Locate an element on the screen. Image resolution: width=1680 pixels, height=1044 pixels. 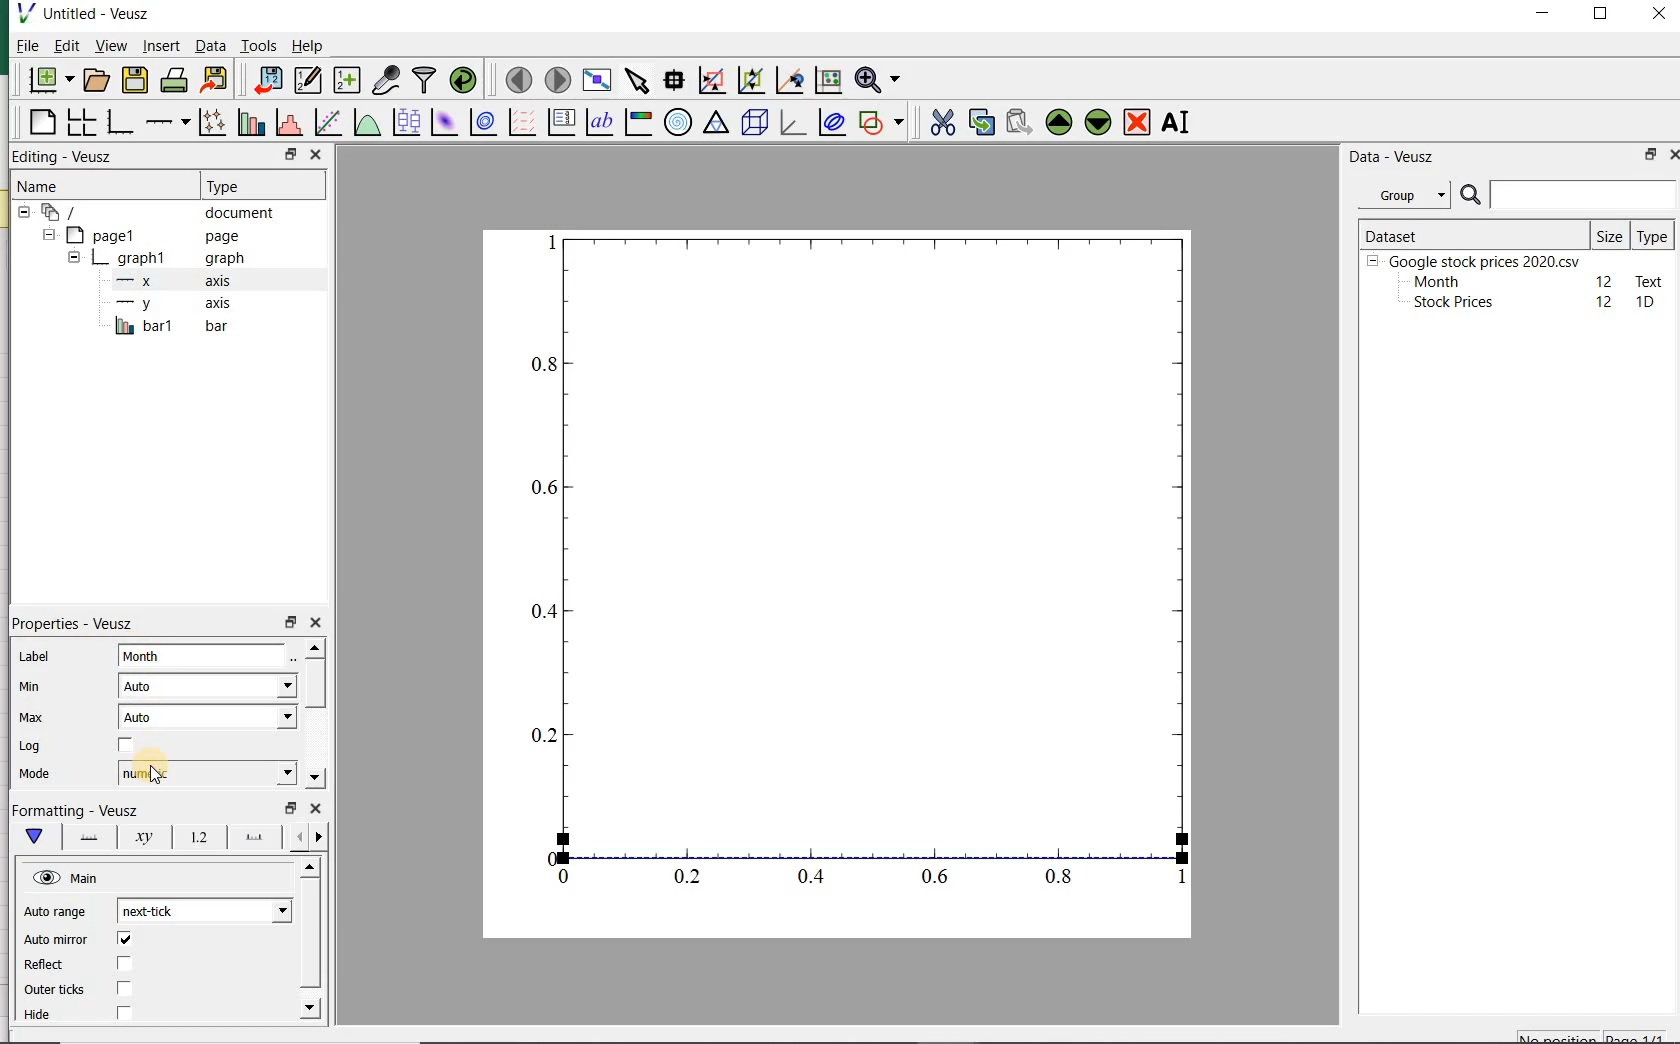
add an axis to the plot is located at coordinates (166, 124).